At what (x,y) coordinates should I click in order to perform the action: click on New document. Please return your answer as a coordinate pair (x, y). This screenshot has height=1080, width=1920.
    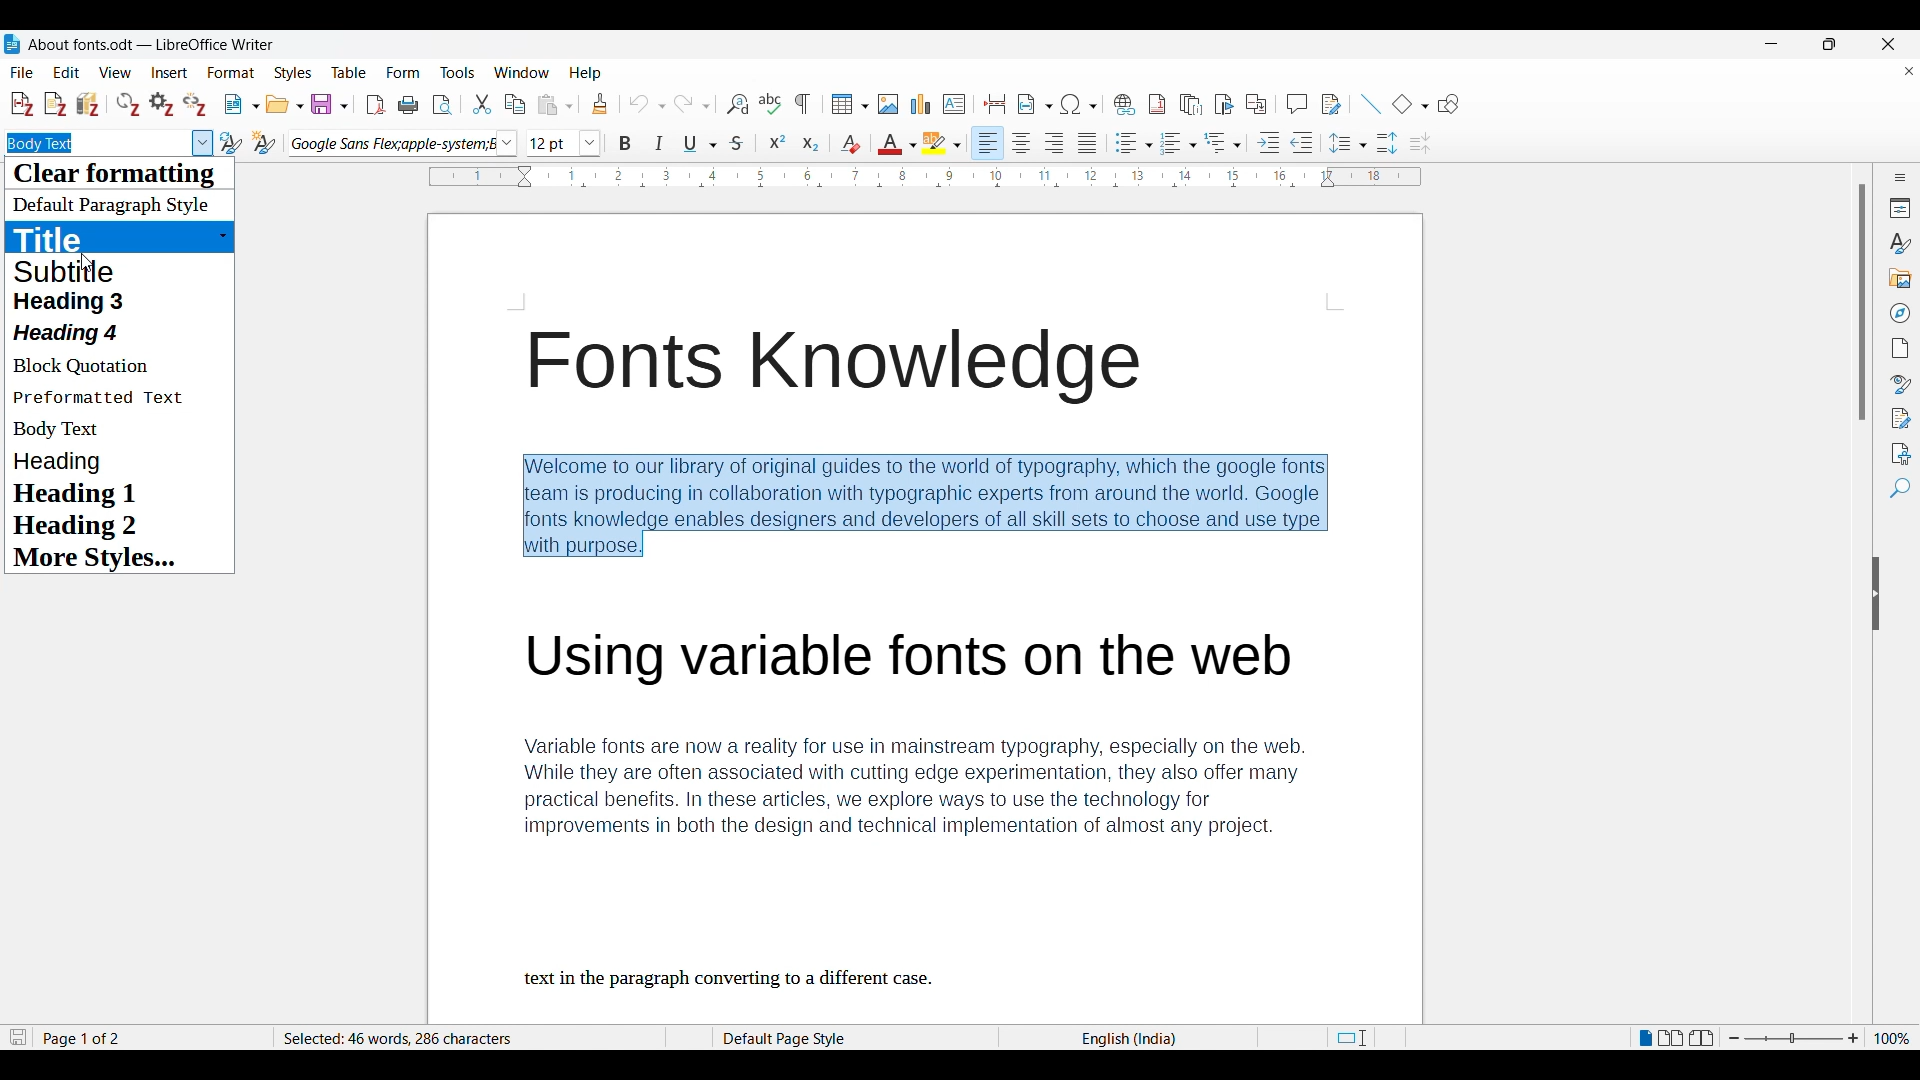
    Looking at the image, I should click on (243, 104).